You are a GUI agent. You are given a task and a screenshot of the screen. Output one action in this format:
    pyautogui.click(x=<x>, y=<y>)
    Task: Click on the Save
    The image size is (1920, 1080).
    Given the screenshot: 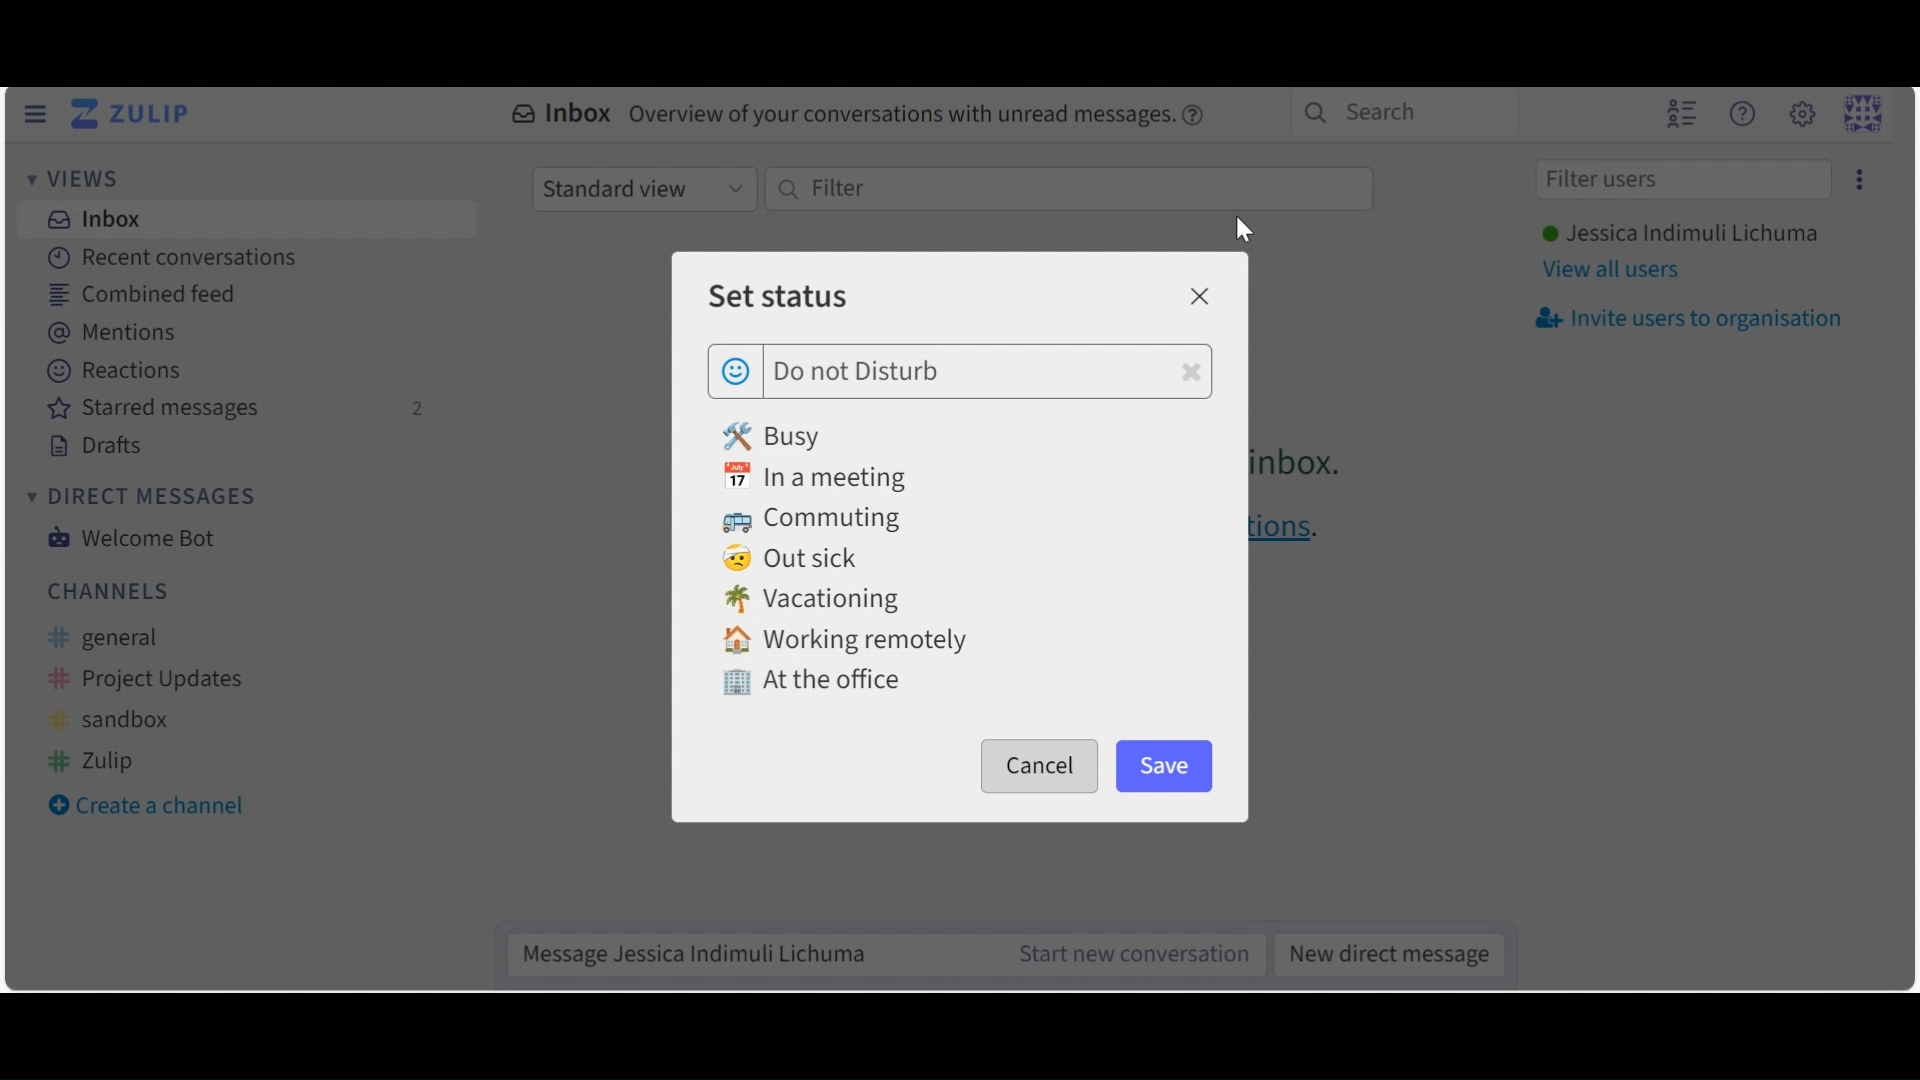 What is the action you would take?
    pyautogui.click(x=1166, y=765)
    